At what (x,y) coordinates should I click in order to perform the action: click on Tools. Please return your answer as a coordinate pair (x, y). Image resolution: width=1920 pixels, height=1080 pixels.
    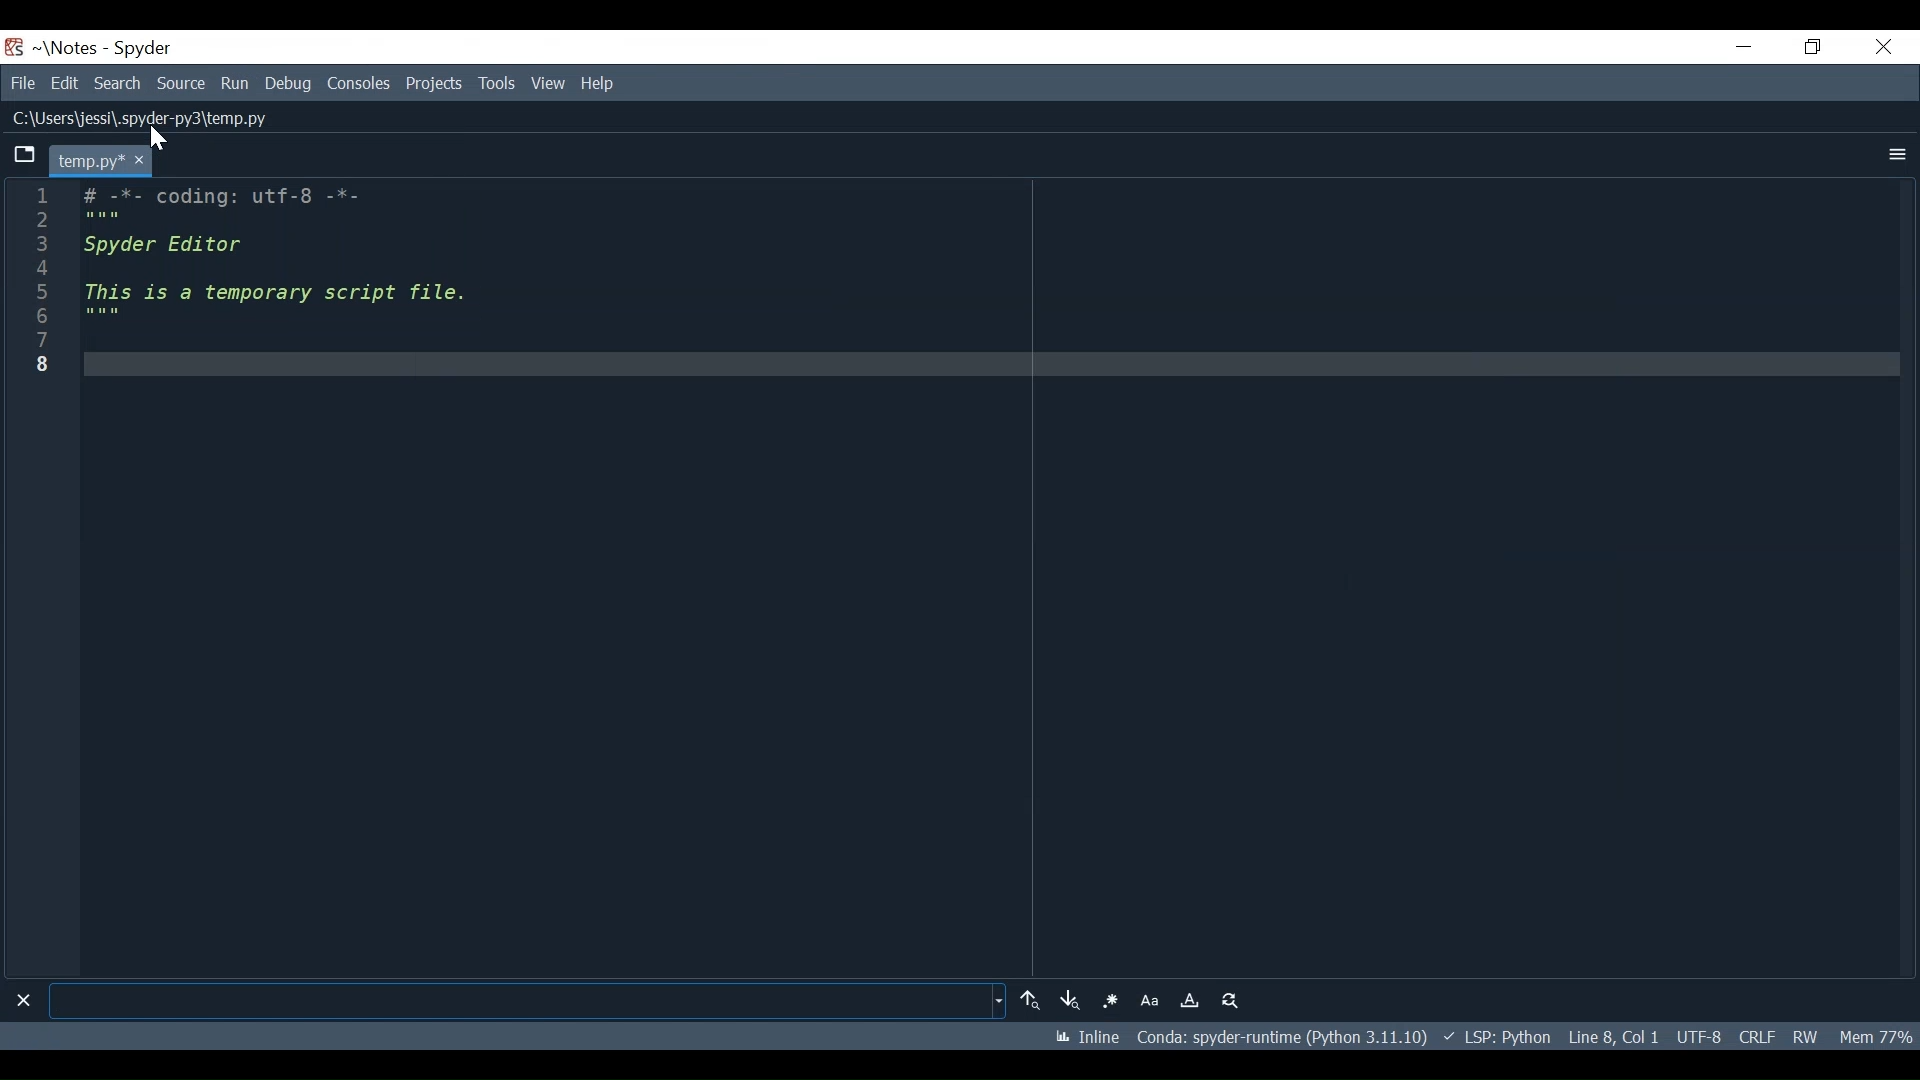
    Looking at the image, I should click on (498, 83).